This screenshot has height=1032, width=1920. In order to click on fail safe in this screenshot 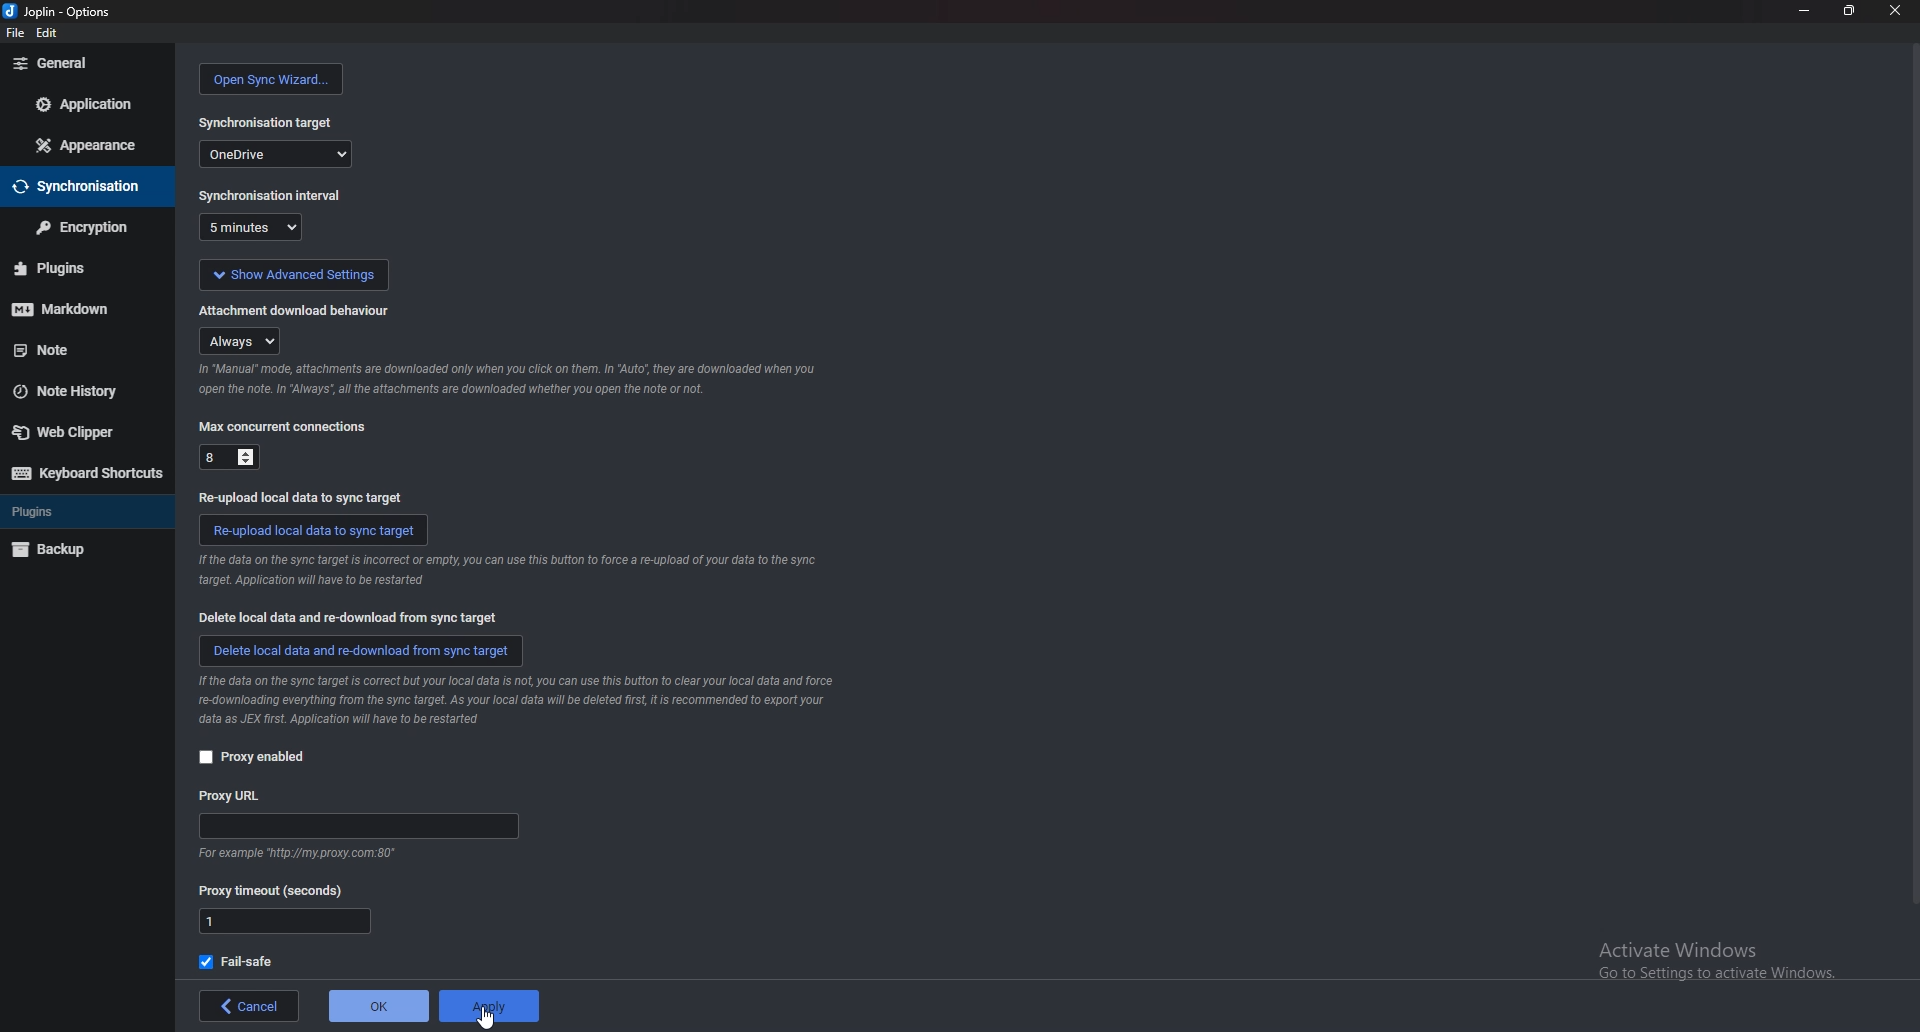, I will do `click(243, 961)`.